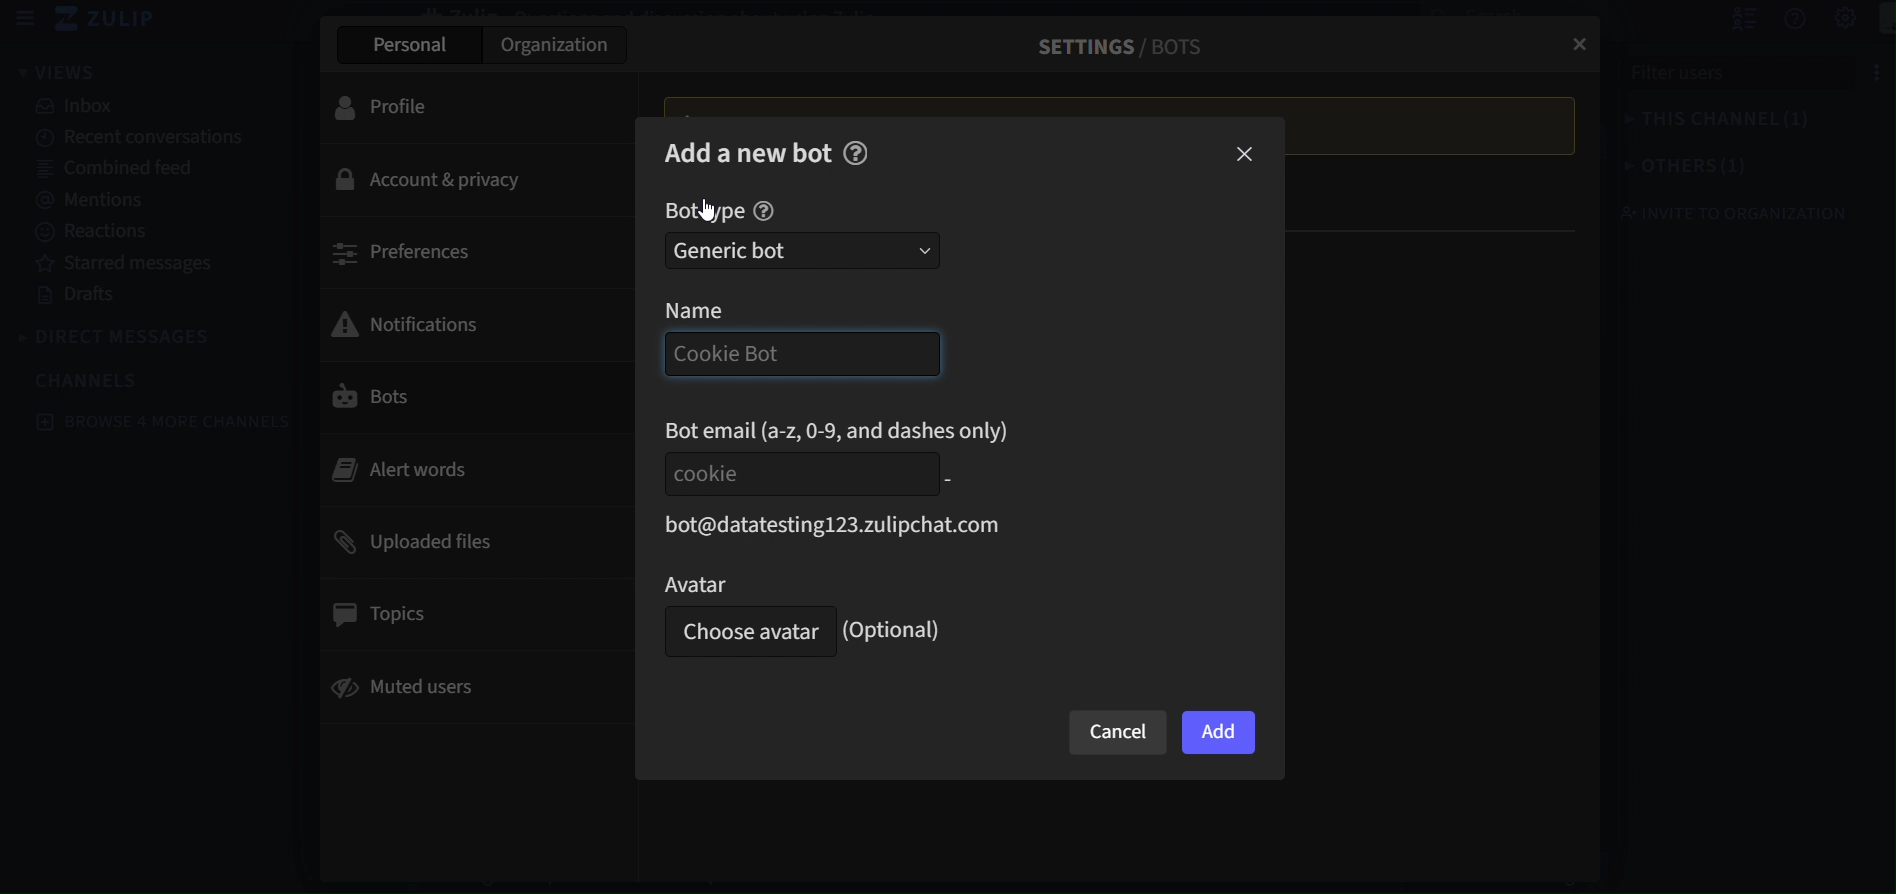  What do you see at coordinates (1219, 734) in the screenshot?
I see `add` at bounding box center [1219, 734].